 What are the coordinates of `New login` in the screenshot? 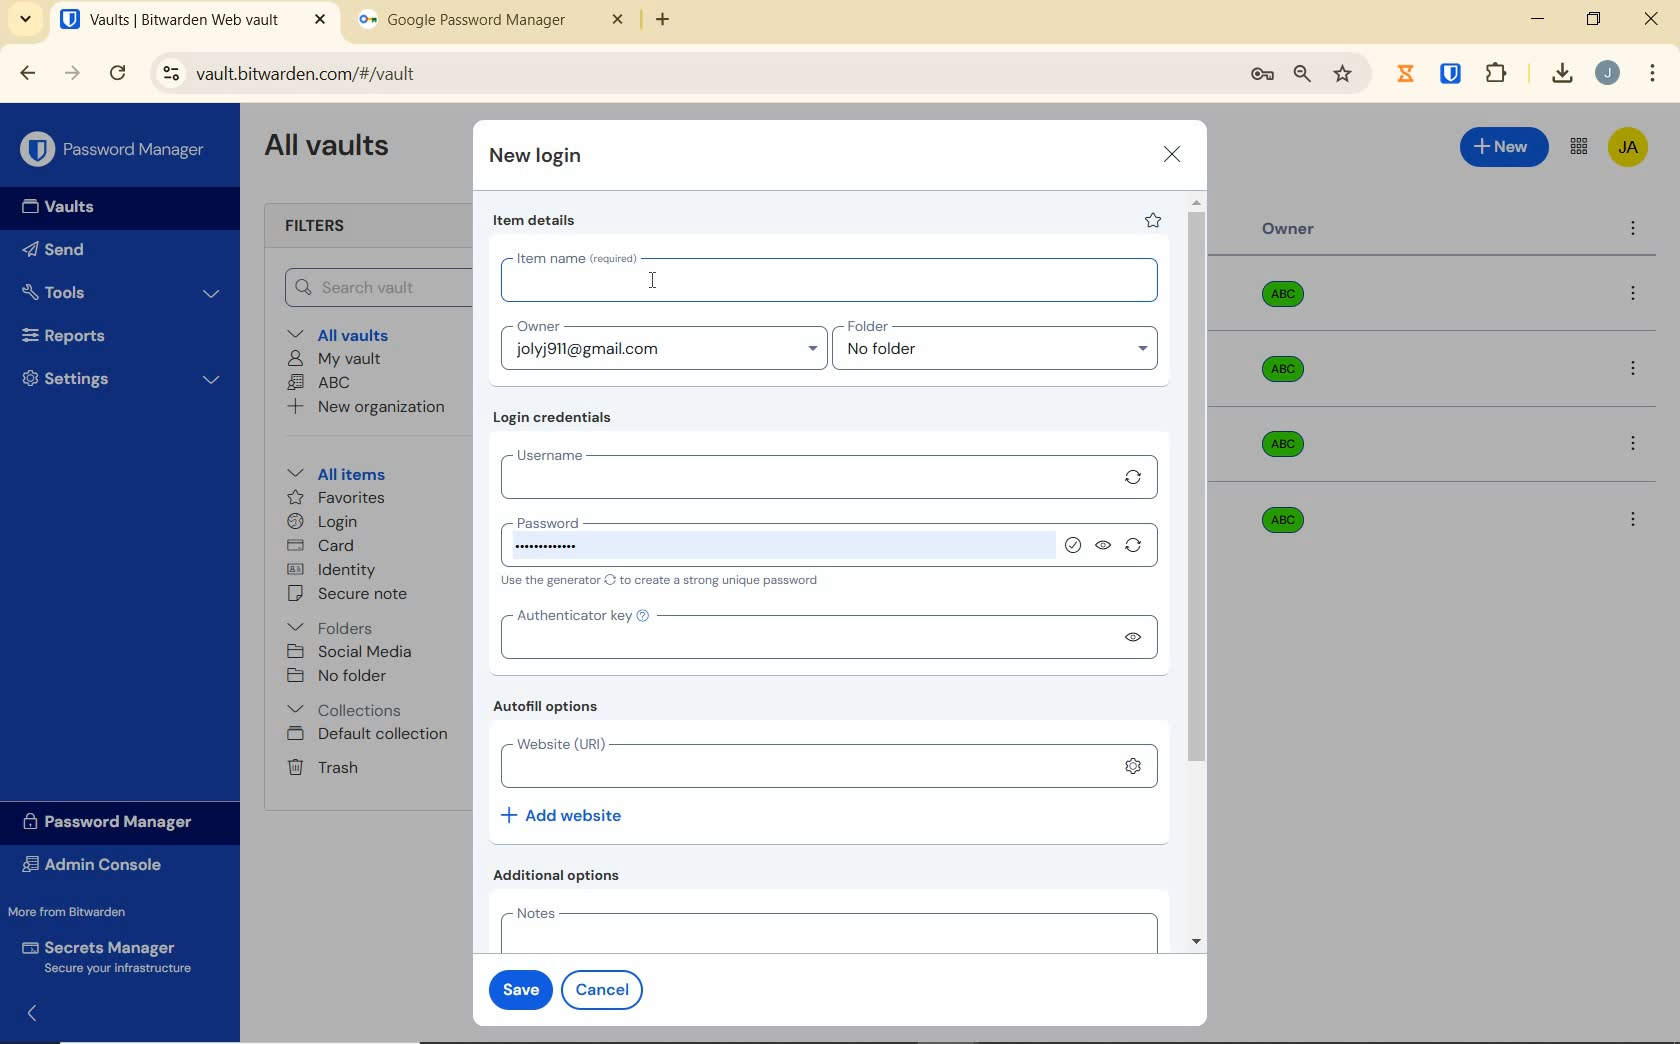 It's located at (537, 158).